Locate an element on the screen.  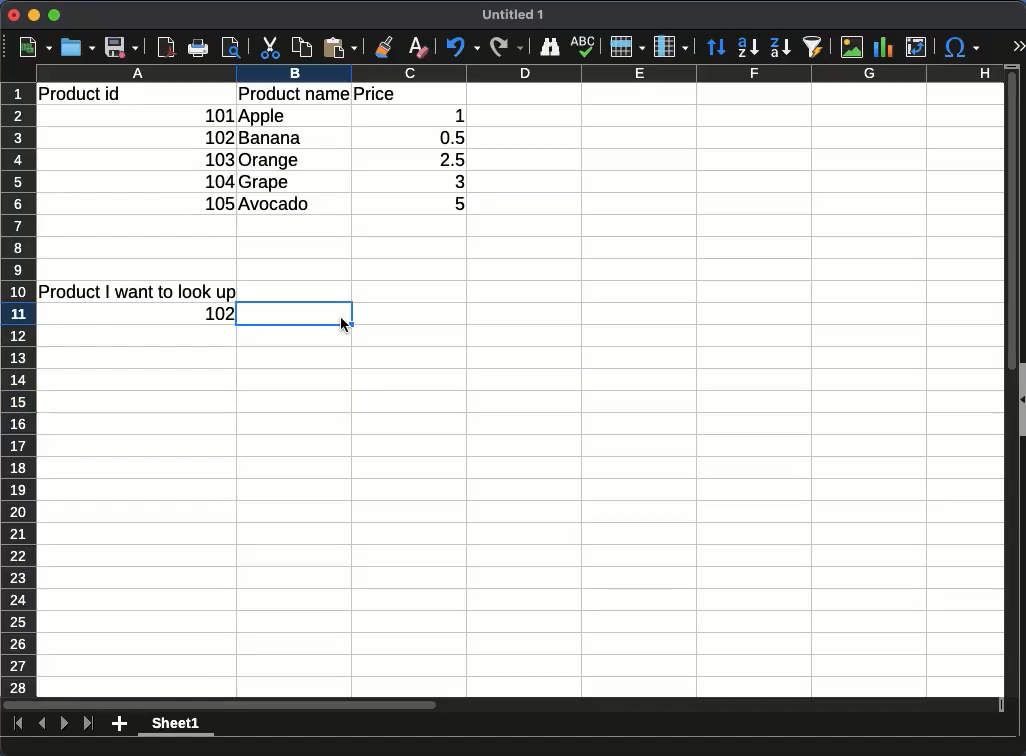
expand is located at coordinates (1018, 45).